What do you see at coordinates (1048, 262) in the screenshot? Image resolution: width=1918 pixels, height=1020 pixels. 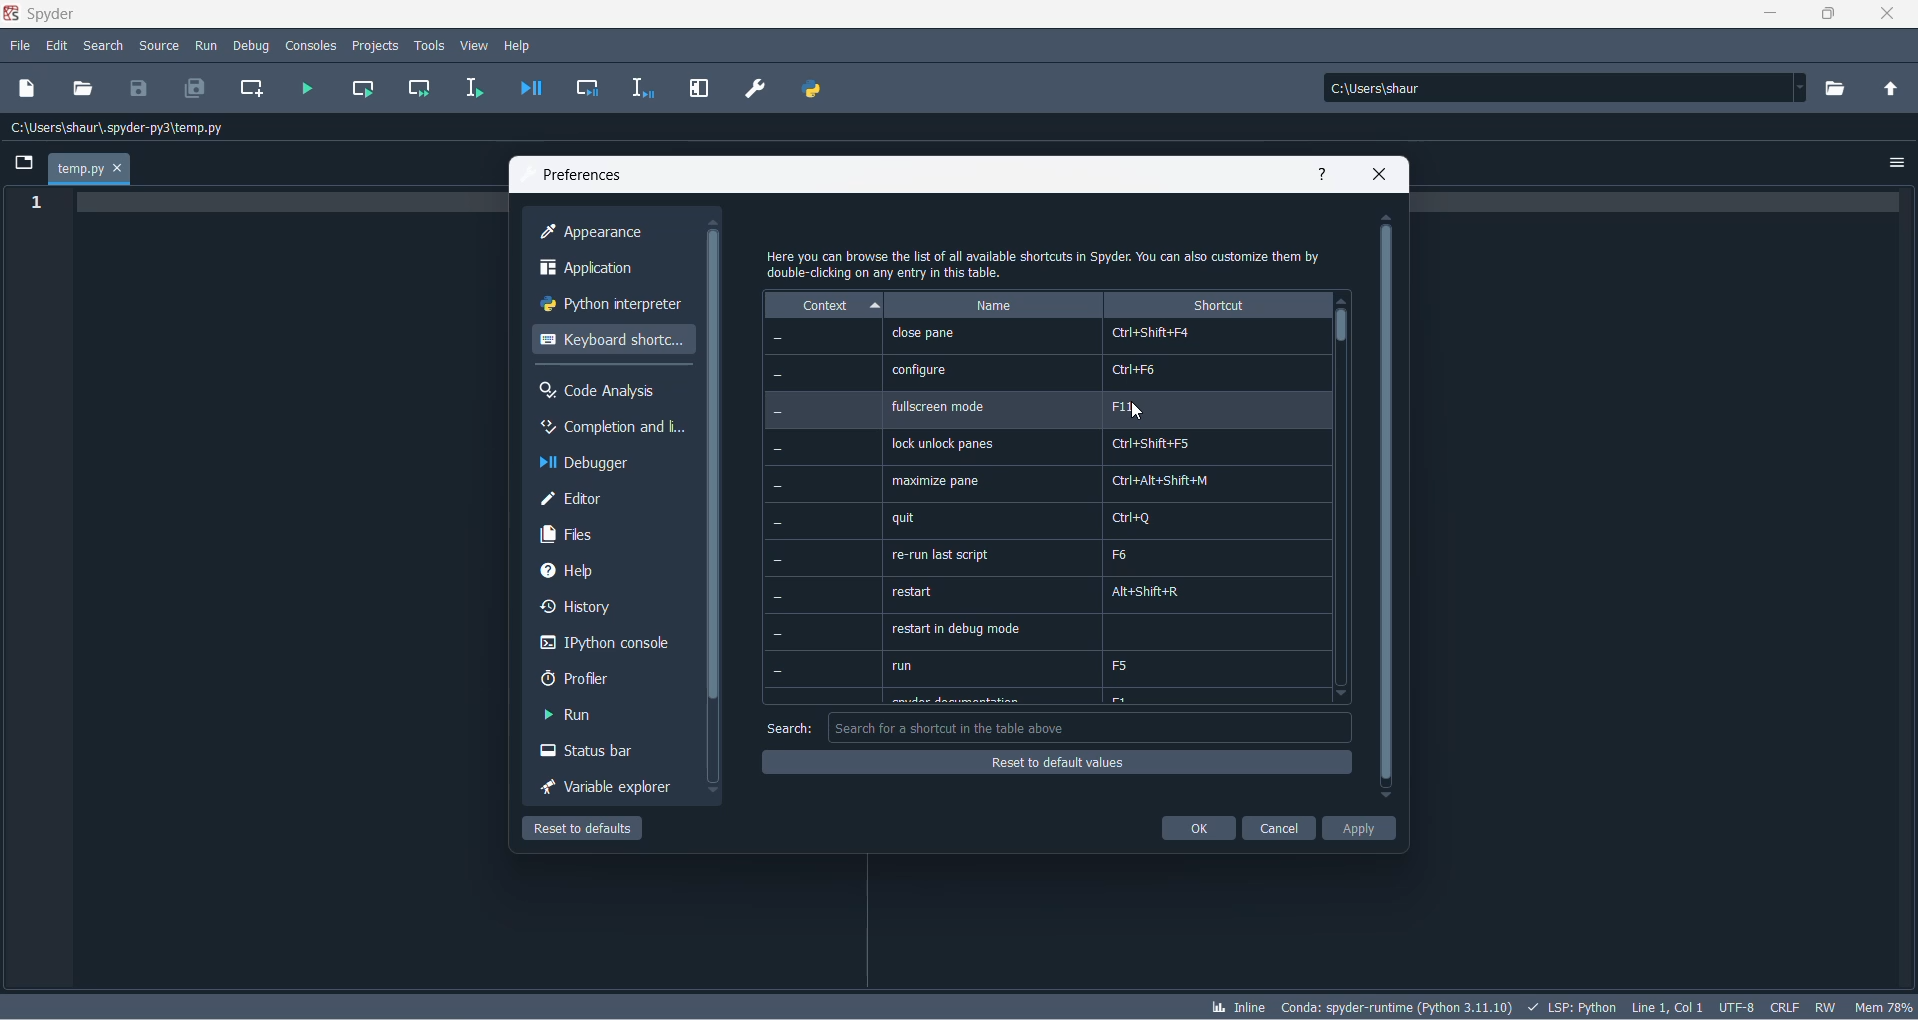 I see `text` at bounding box center [1048, 262].